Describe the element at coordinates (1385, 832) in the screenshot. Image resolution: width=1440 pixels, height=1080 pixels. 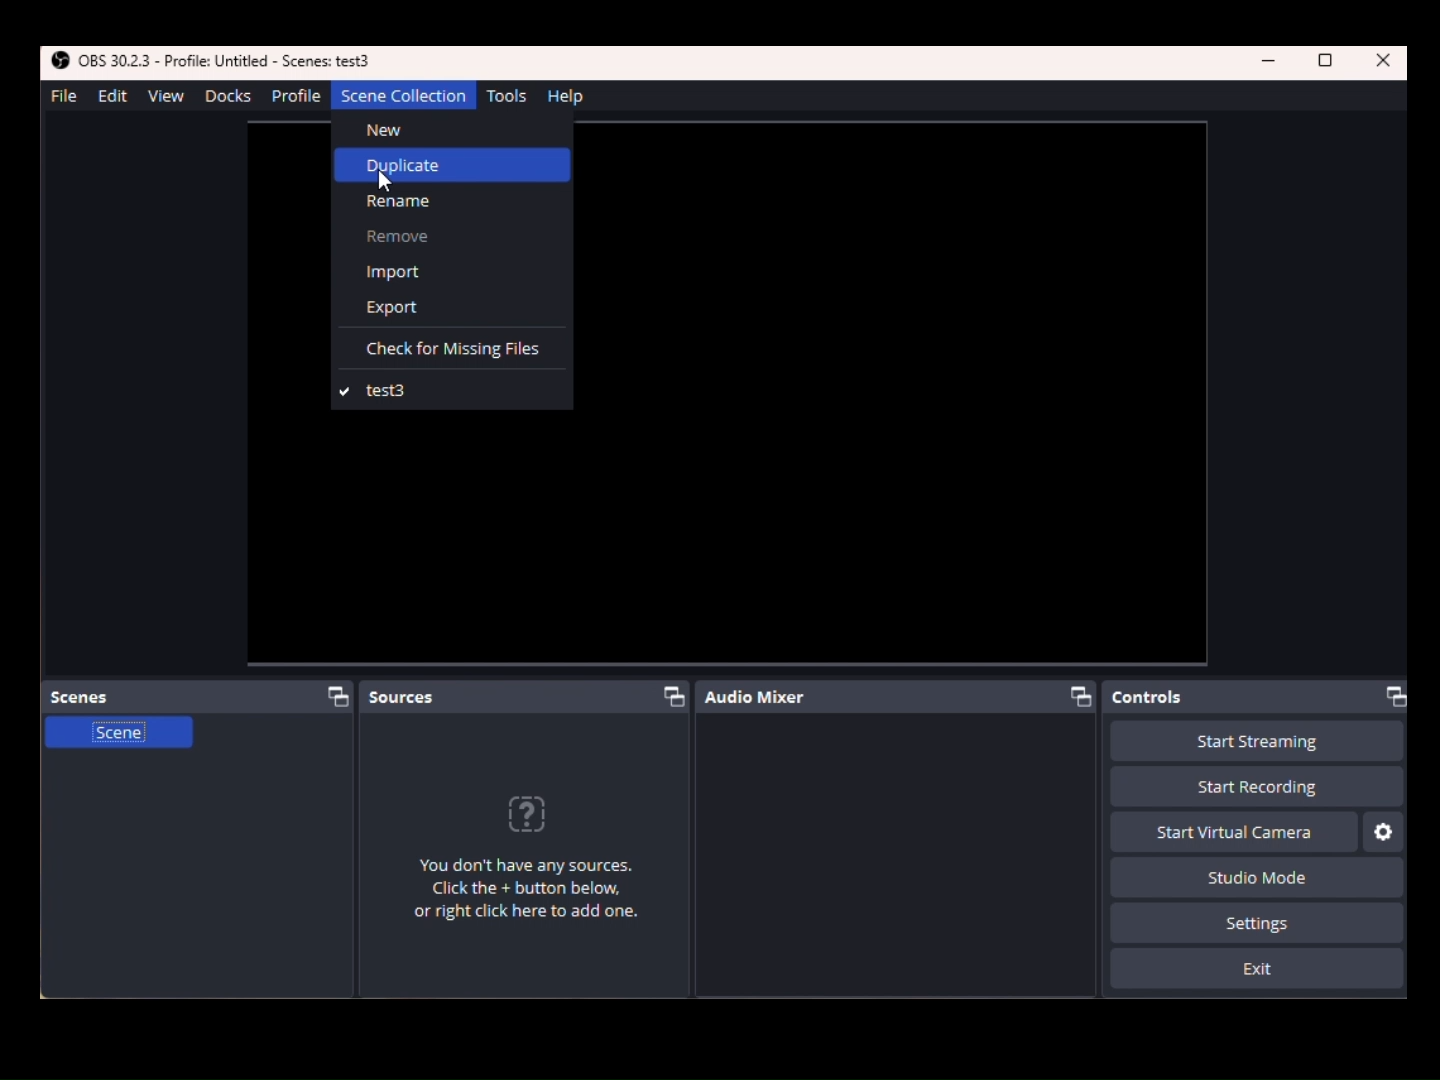
I see `Settings` at that location.